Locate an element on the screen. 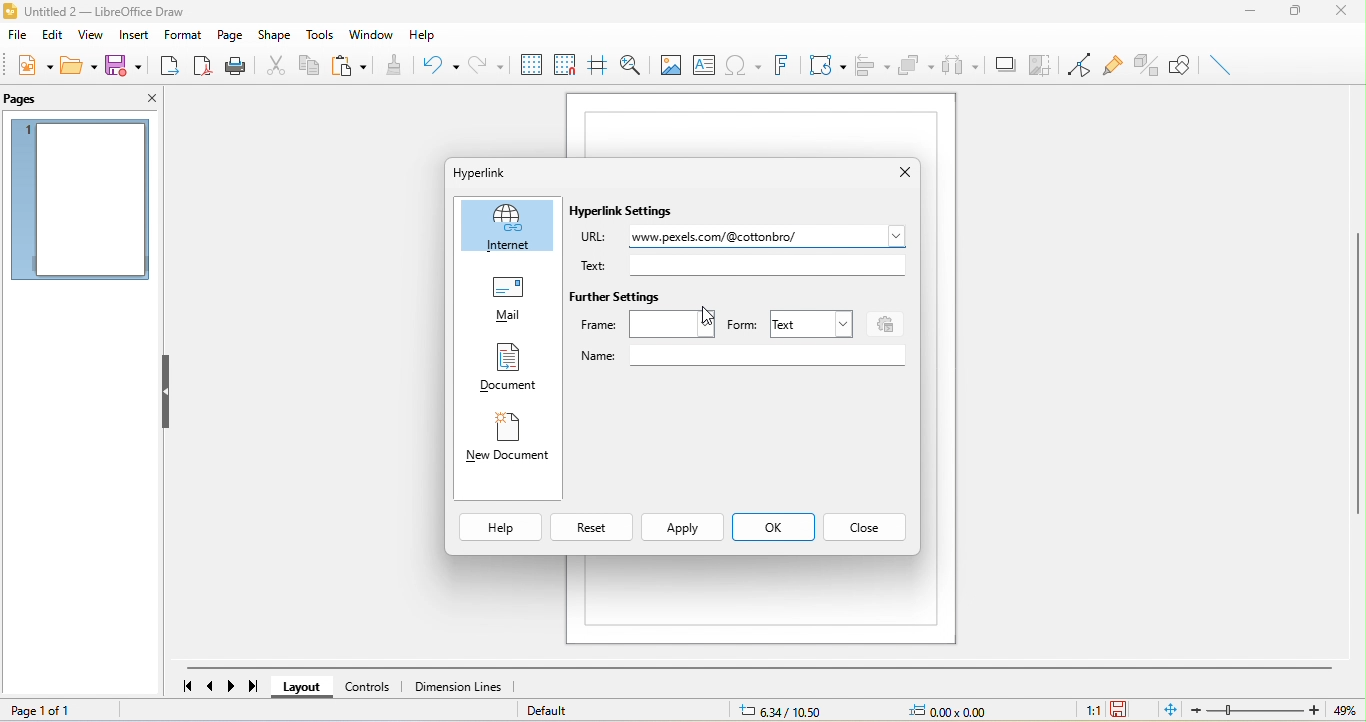  font work text is located at coordinates (785, 64).